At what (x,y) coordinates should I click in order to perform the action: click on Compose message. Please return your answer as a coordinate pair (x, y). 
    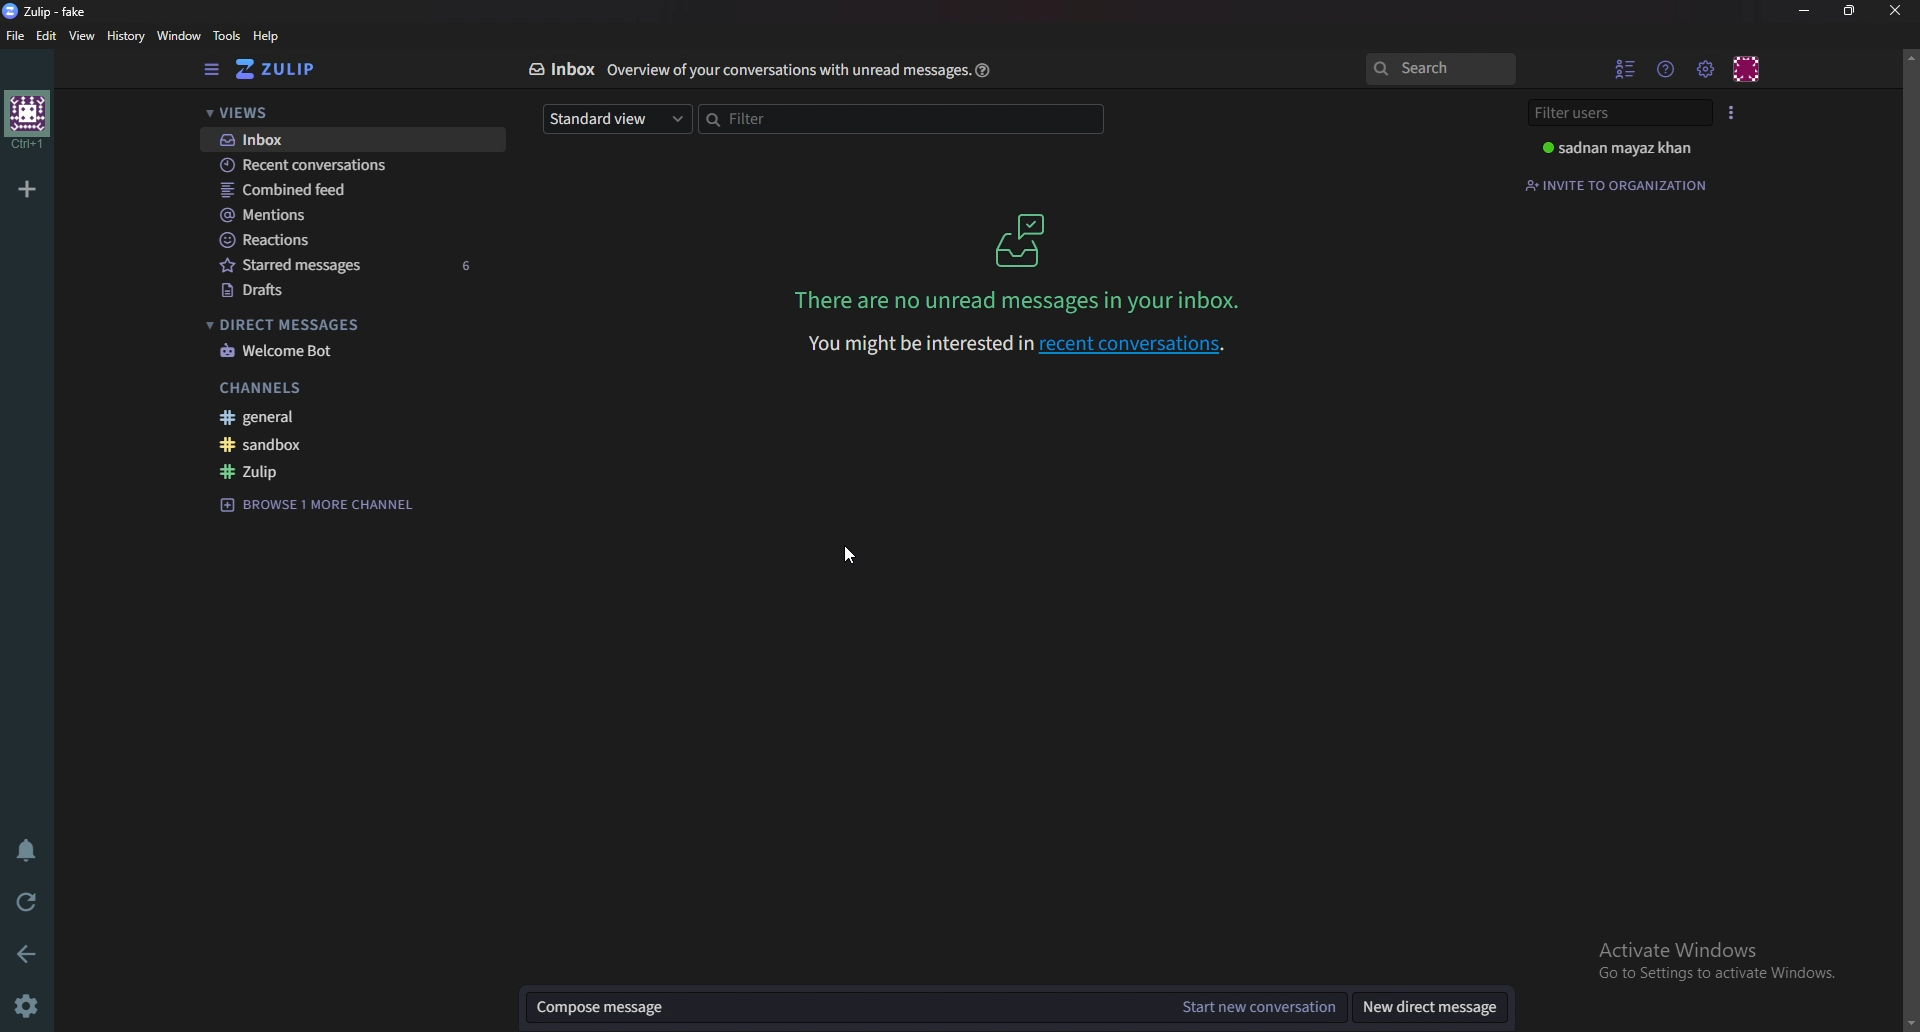
    Looking at the image, I should click on (855, 1006).